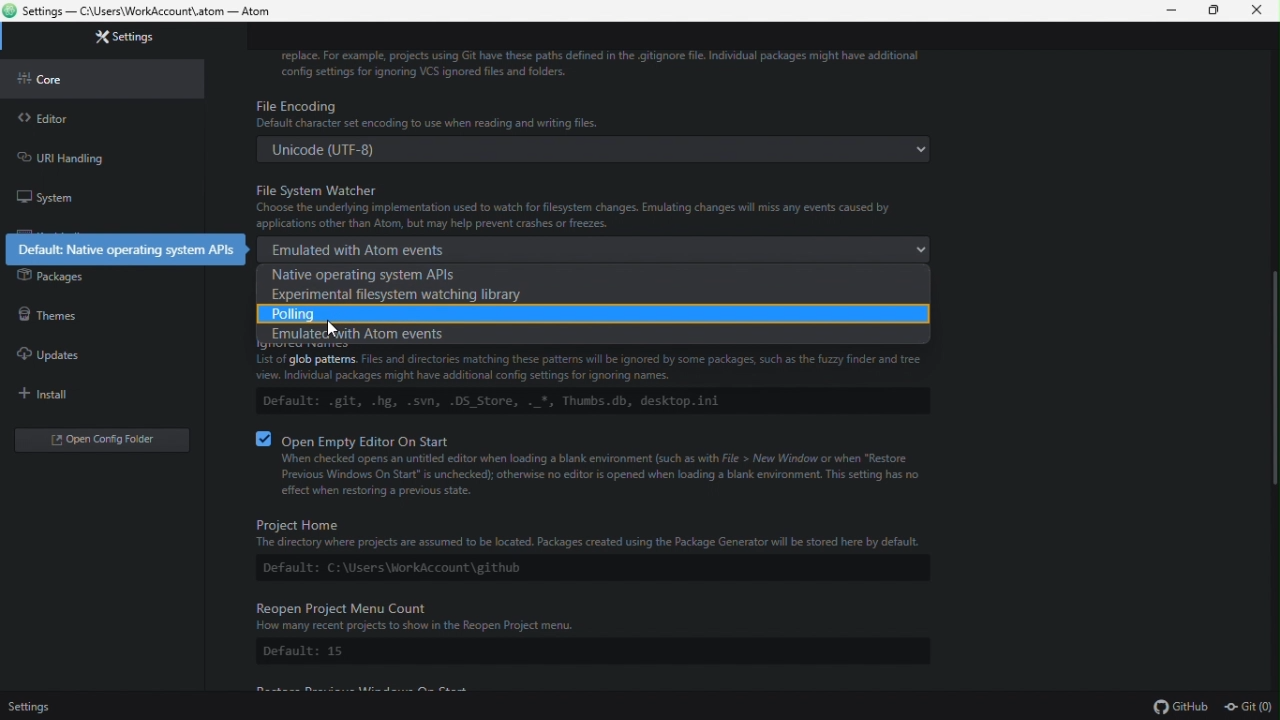 Image resolution: width=1280 pixels, height=720 pixels. Describe the element at coordinates (83, 194) in the screenshot. I see `system` at that location.